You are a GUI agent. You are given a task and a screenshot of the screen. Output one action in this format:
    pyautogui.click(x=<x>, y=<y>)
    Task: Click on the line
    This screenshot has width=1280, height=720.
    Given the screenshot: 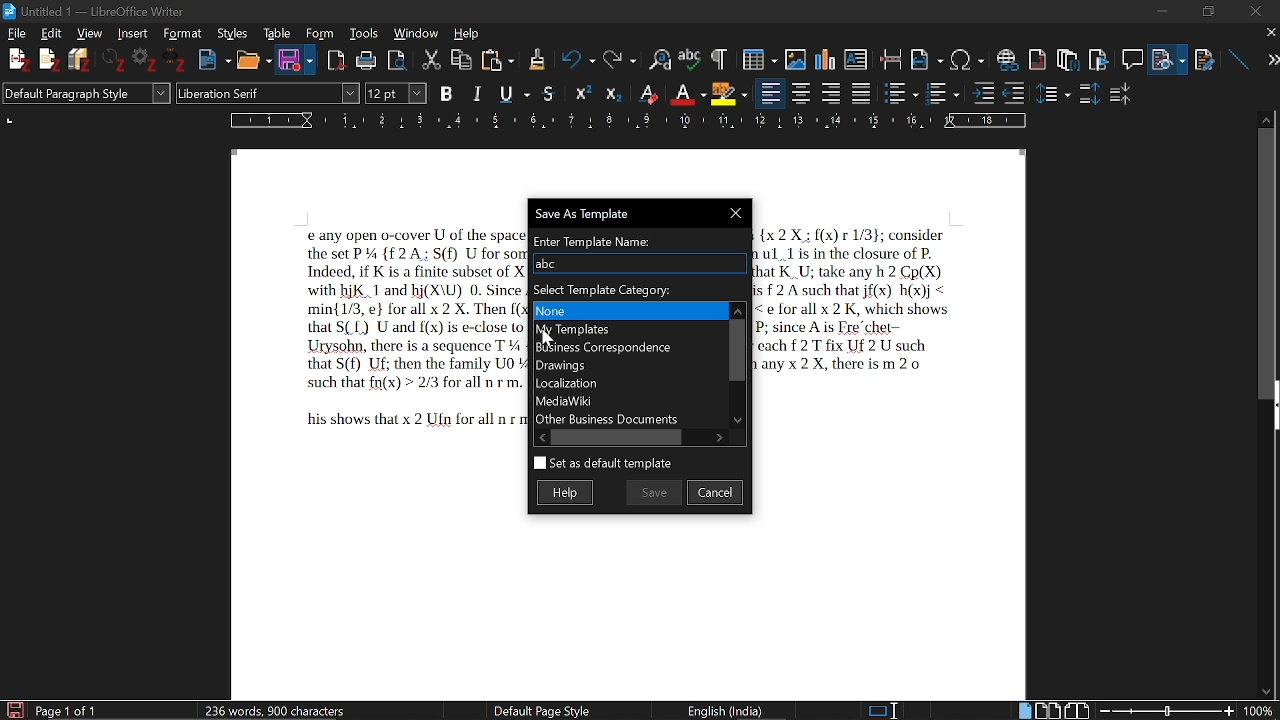 What is the action you would take?
    pyautogui.click(x=1236, y=56)
    